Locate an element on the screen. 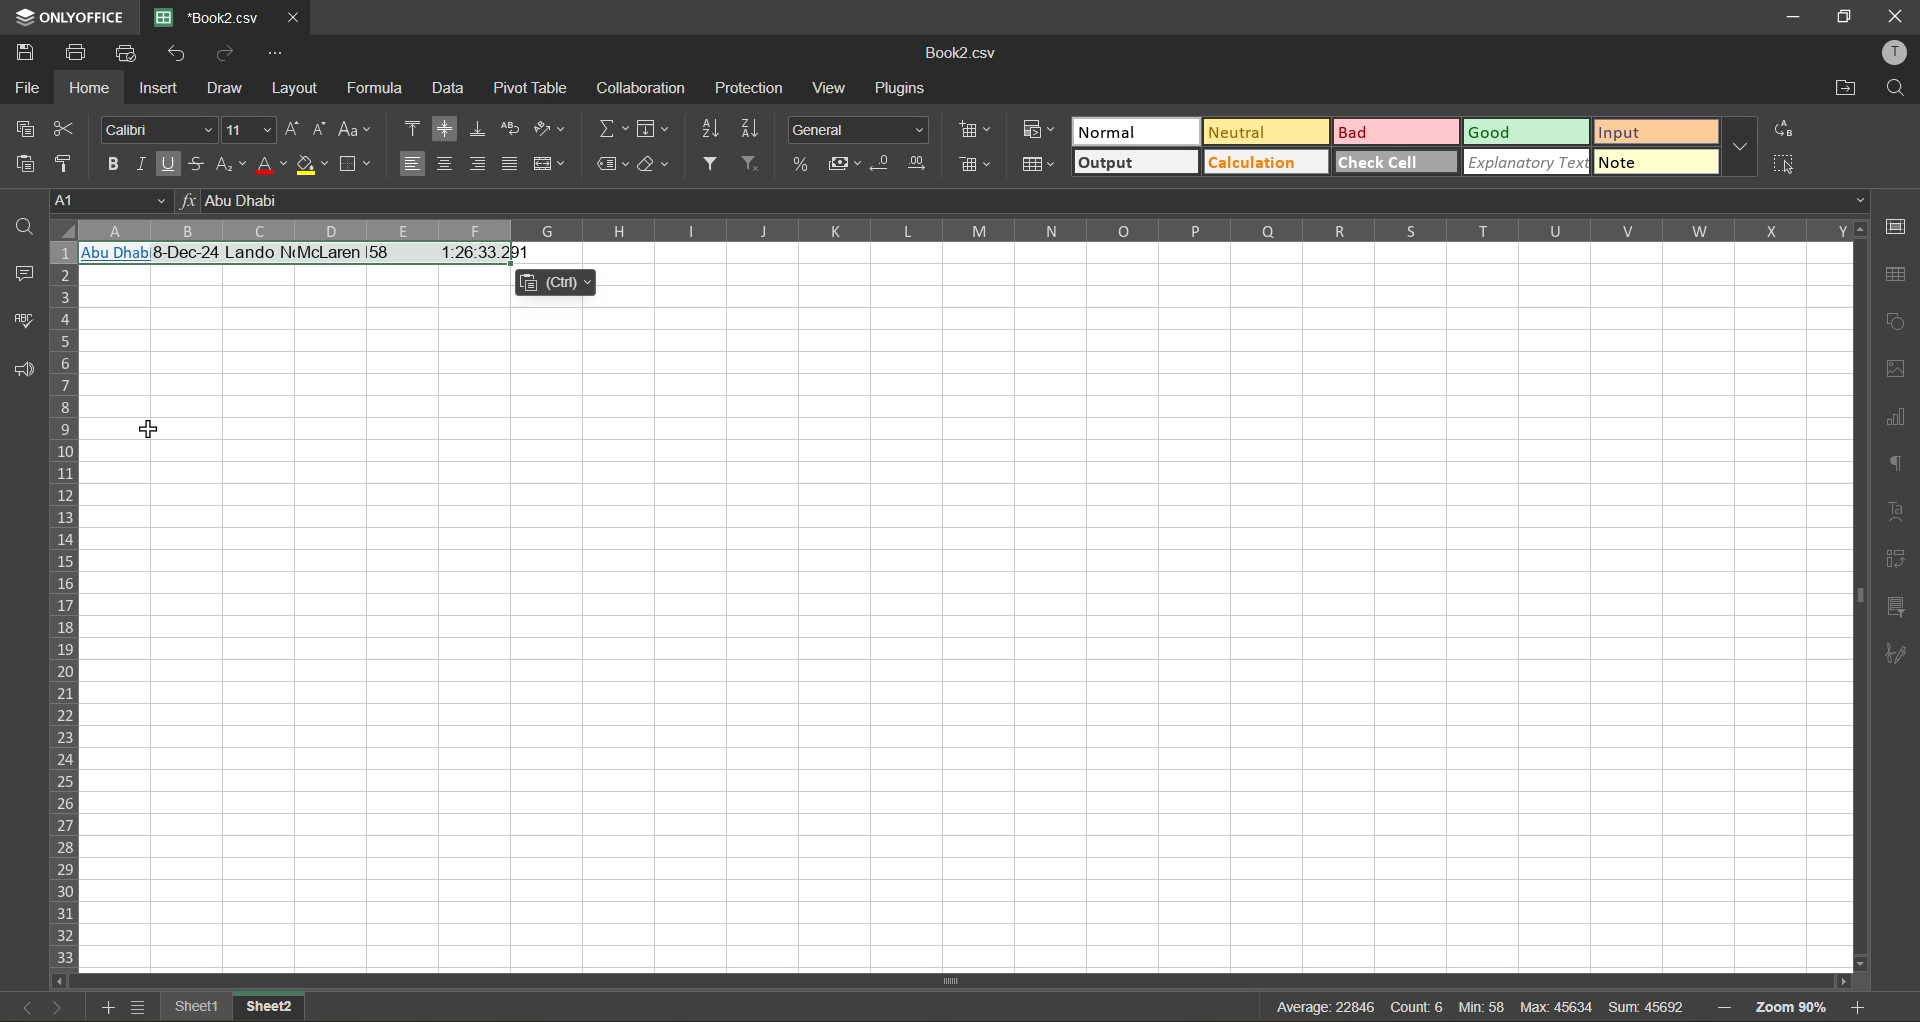  zoom out is located at coordinates (1724, 1004).